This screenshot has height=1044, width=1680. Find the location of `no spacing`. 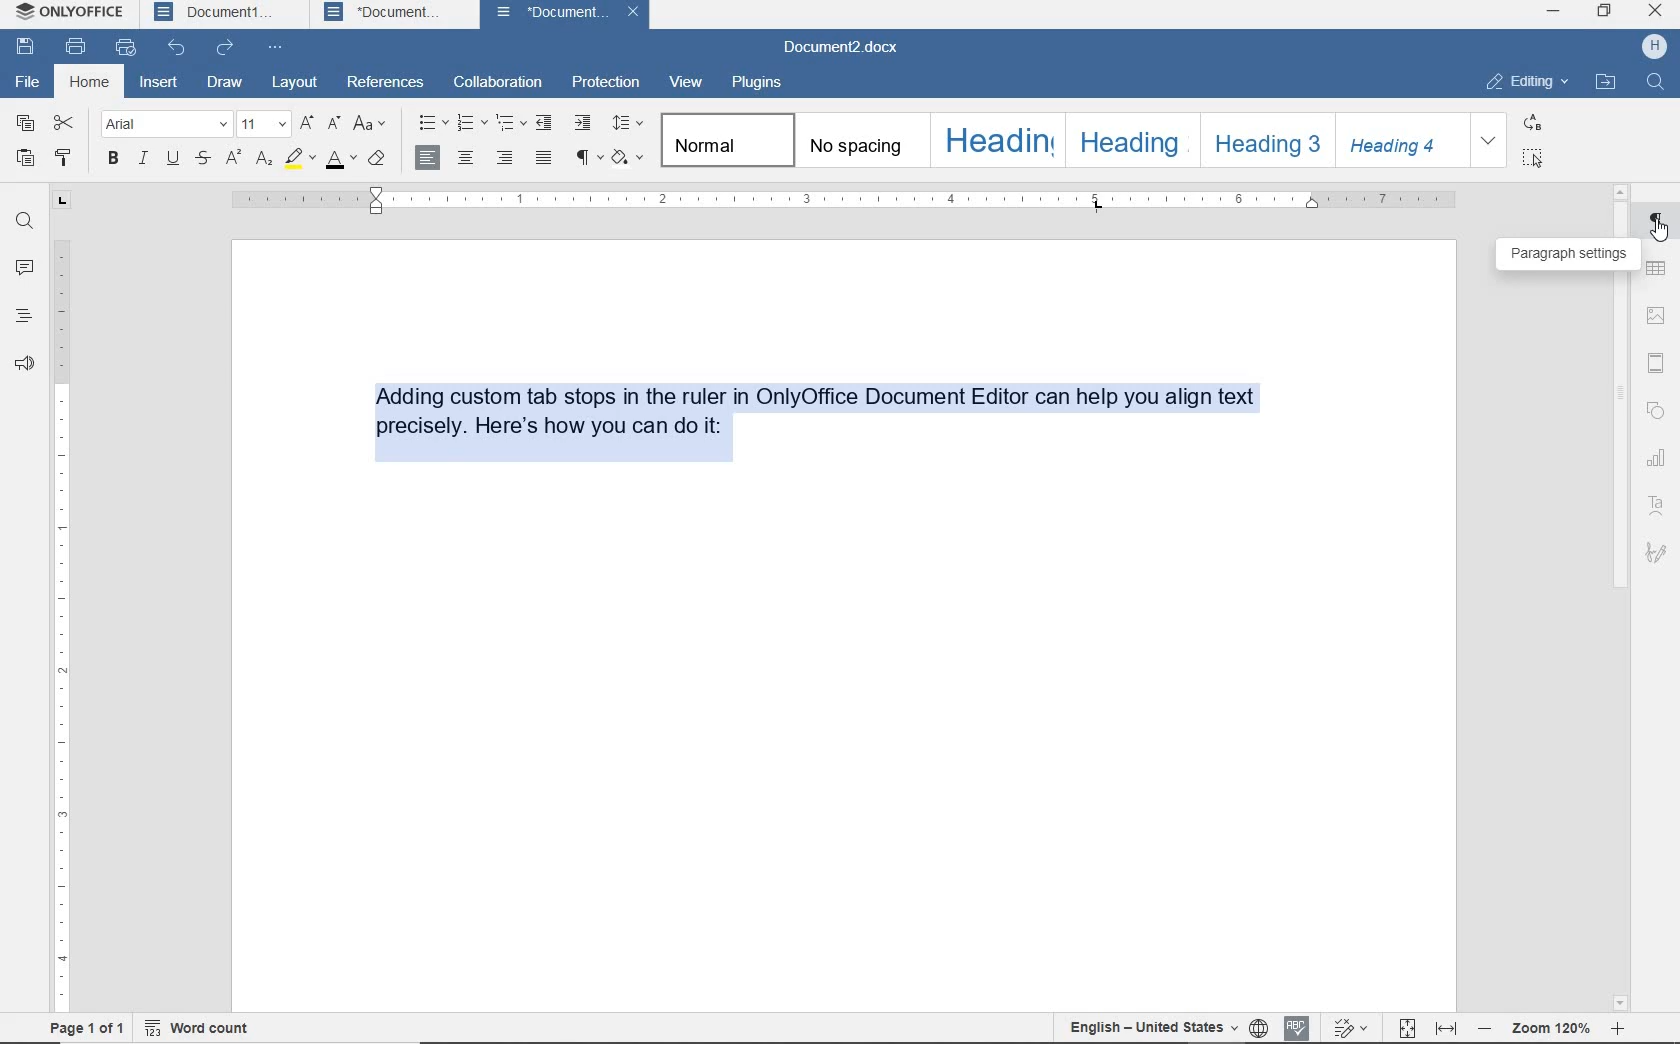

no spacing is located at coordinates (858, 140).